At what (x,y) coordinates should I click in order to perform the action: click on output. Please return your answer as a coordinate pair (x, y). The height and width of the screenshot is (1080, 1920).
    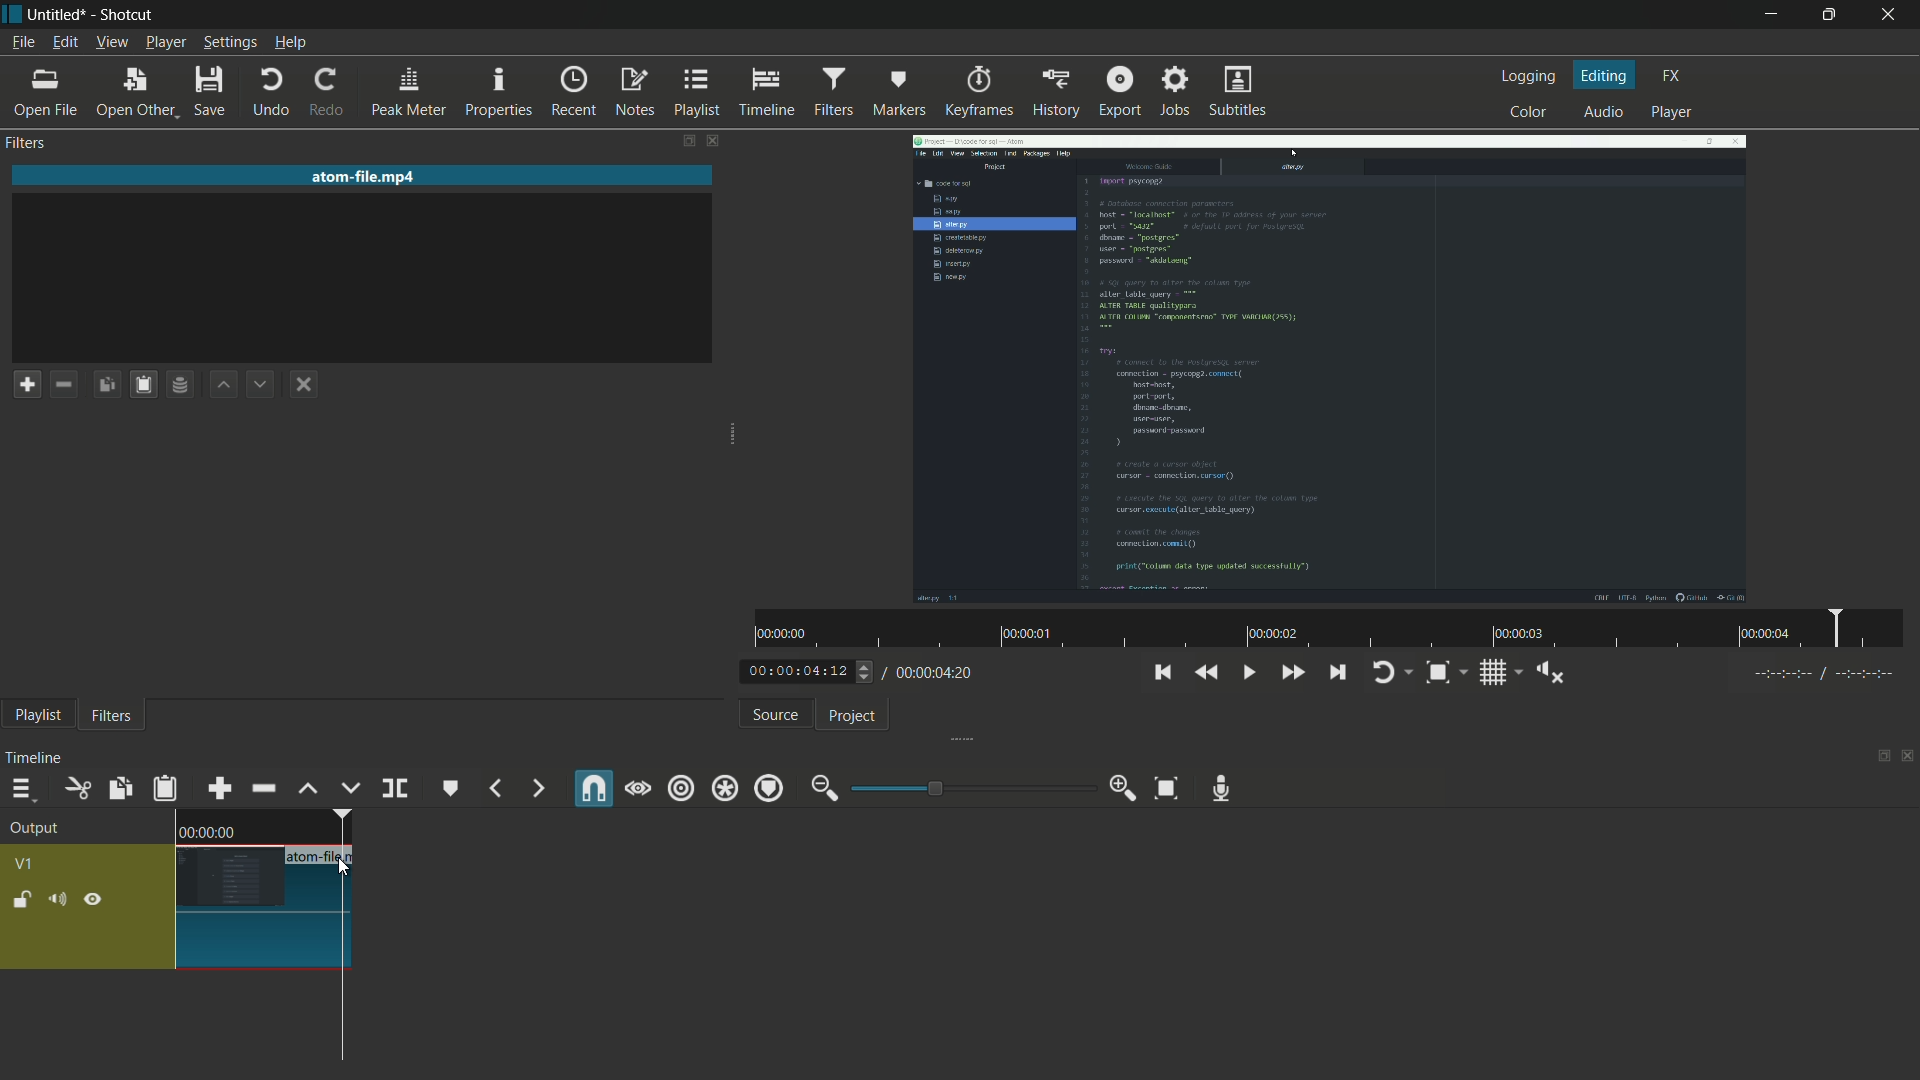
    Looking at the image, I should click on (35, 830).